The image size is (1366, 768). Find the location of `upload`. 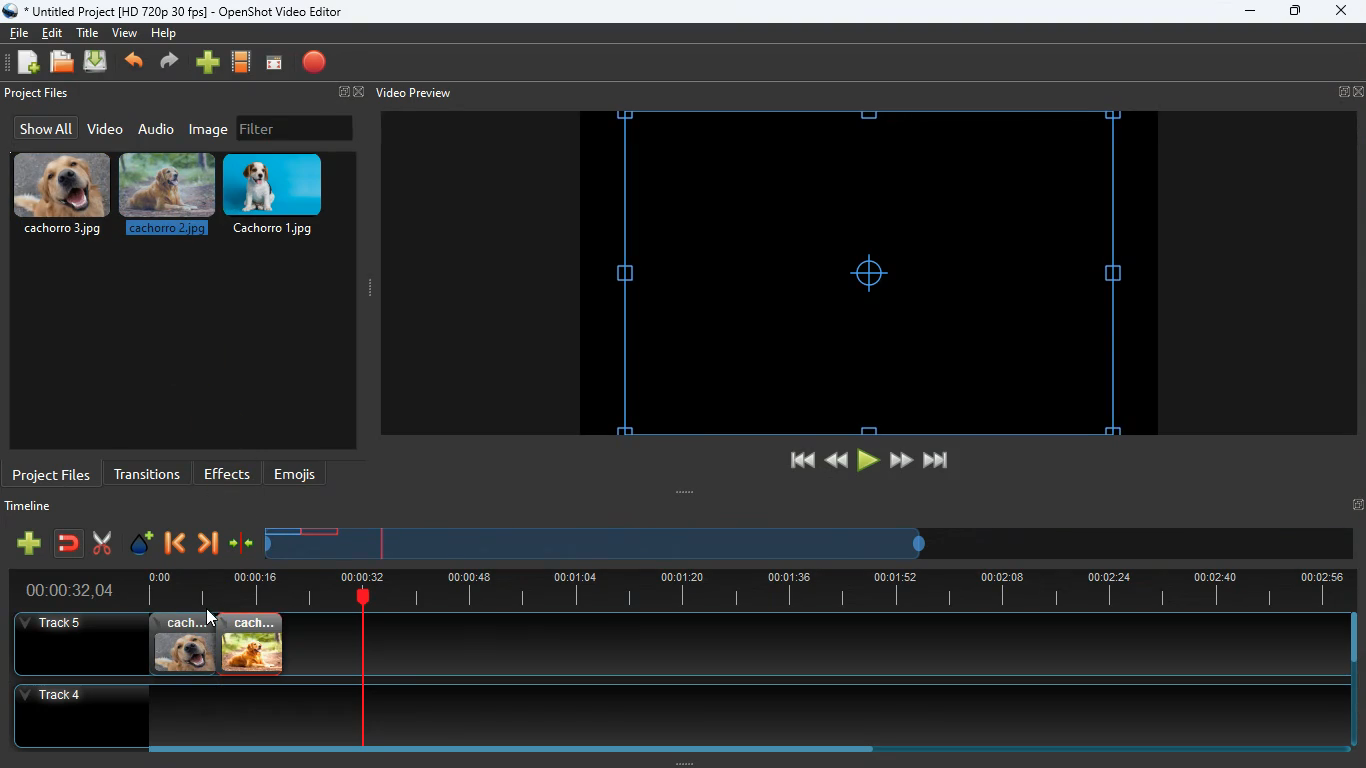

upload is located at coordinates (98, 63).